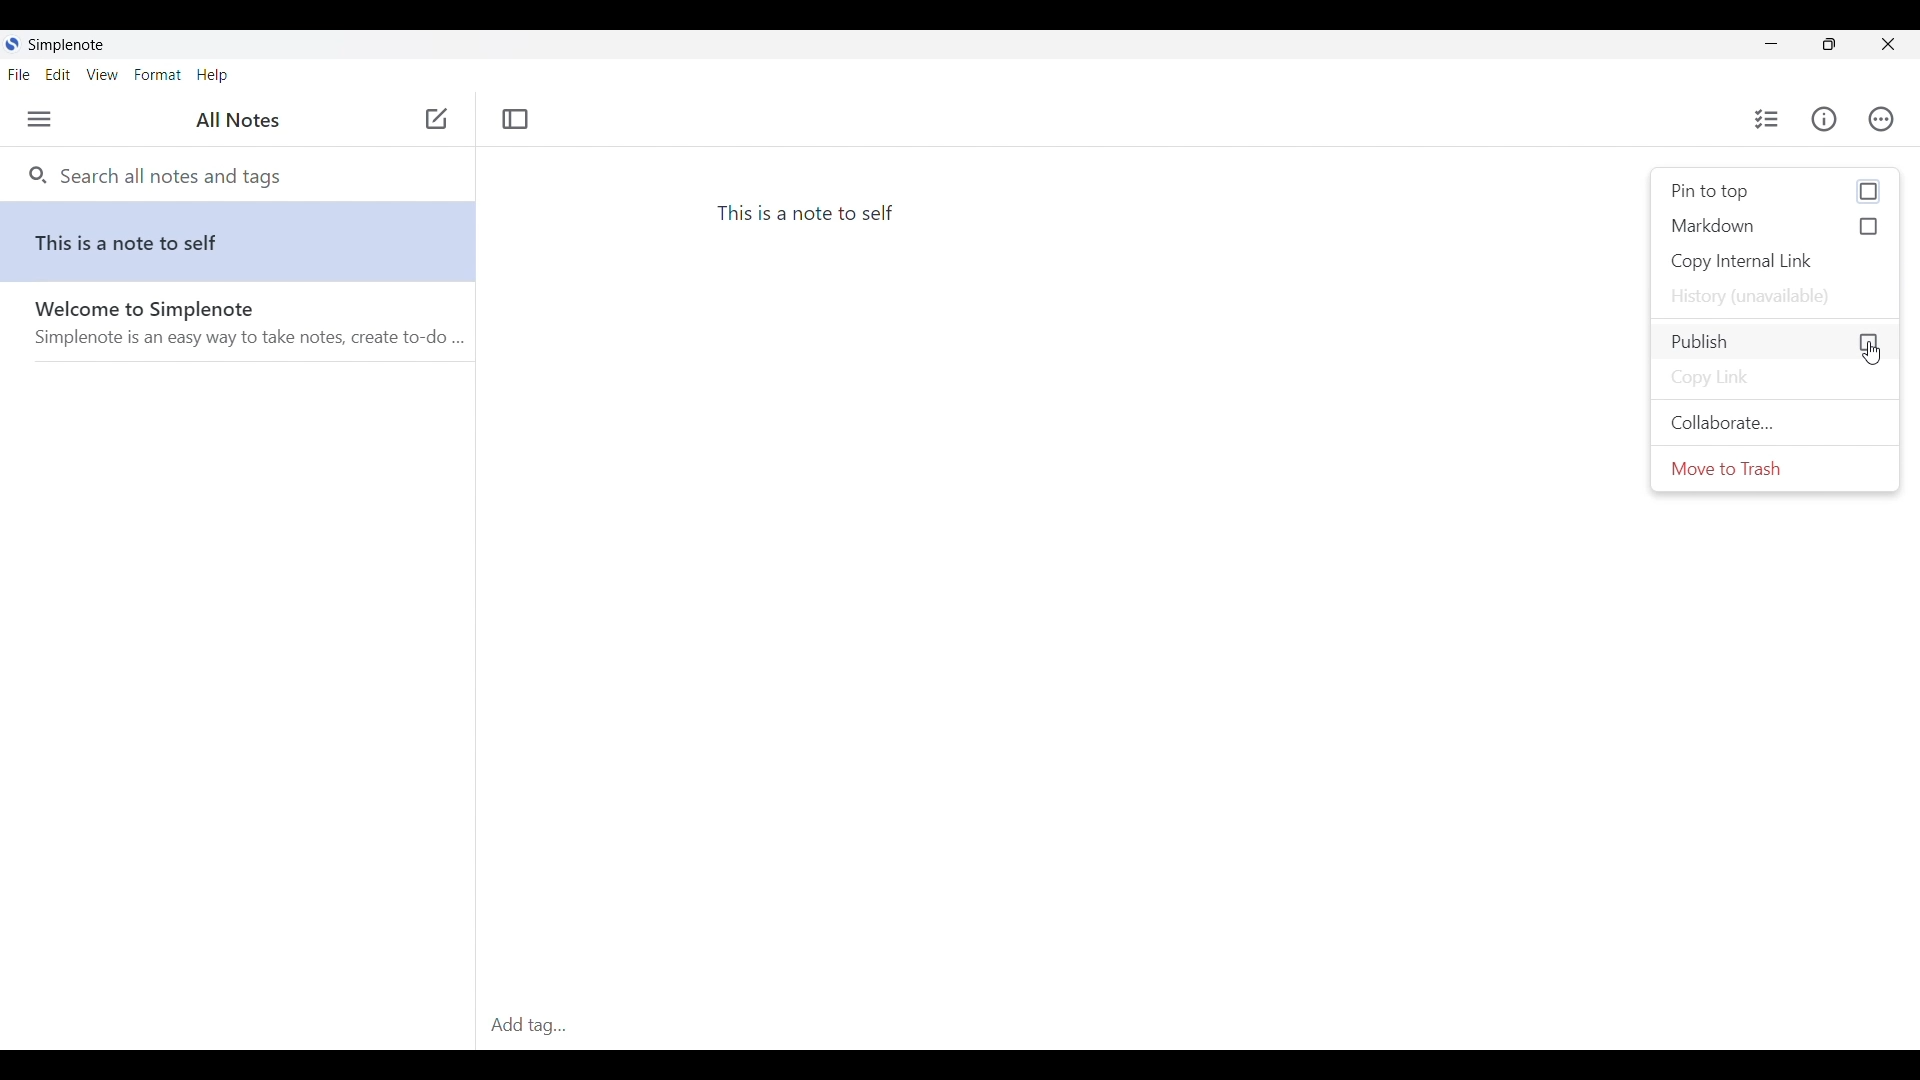 This screenshot has width=1920, height=1080. Describe the element at coordinates (19, 75) in the screenshot. I see `File` at that location.